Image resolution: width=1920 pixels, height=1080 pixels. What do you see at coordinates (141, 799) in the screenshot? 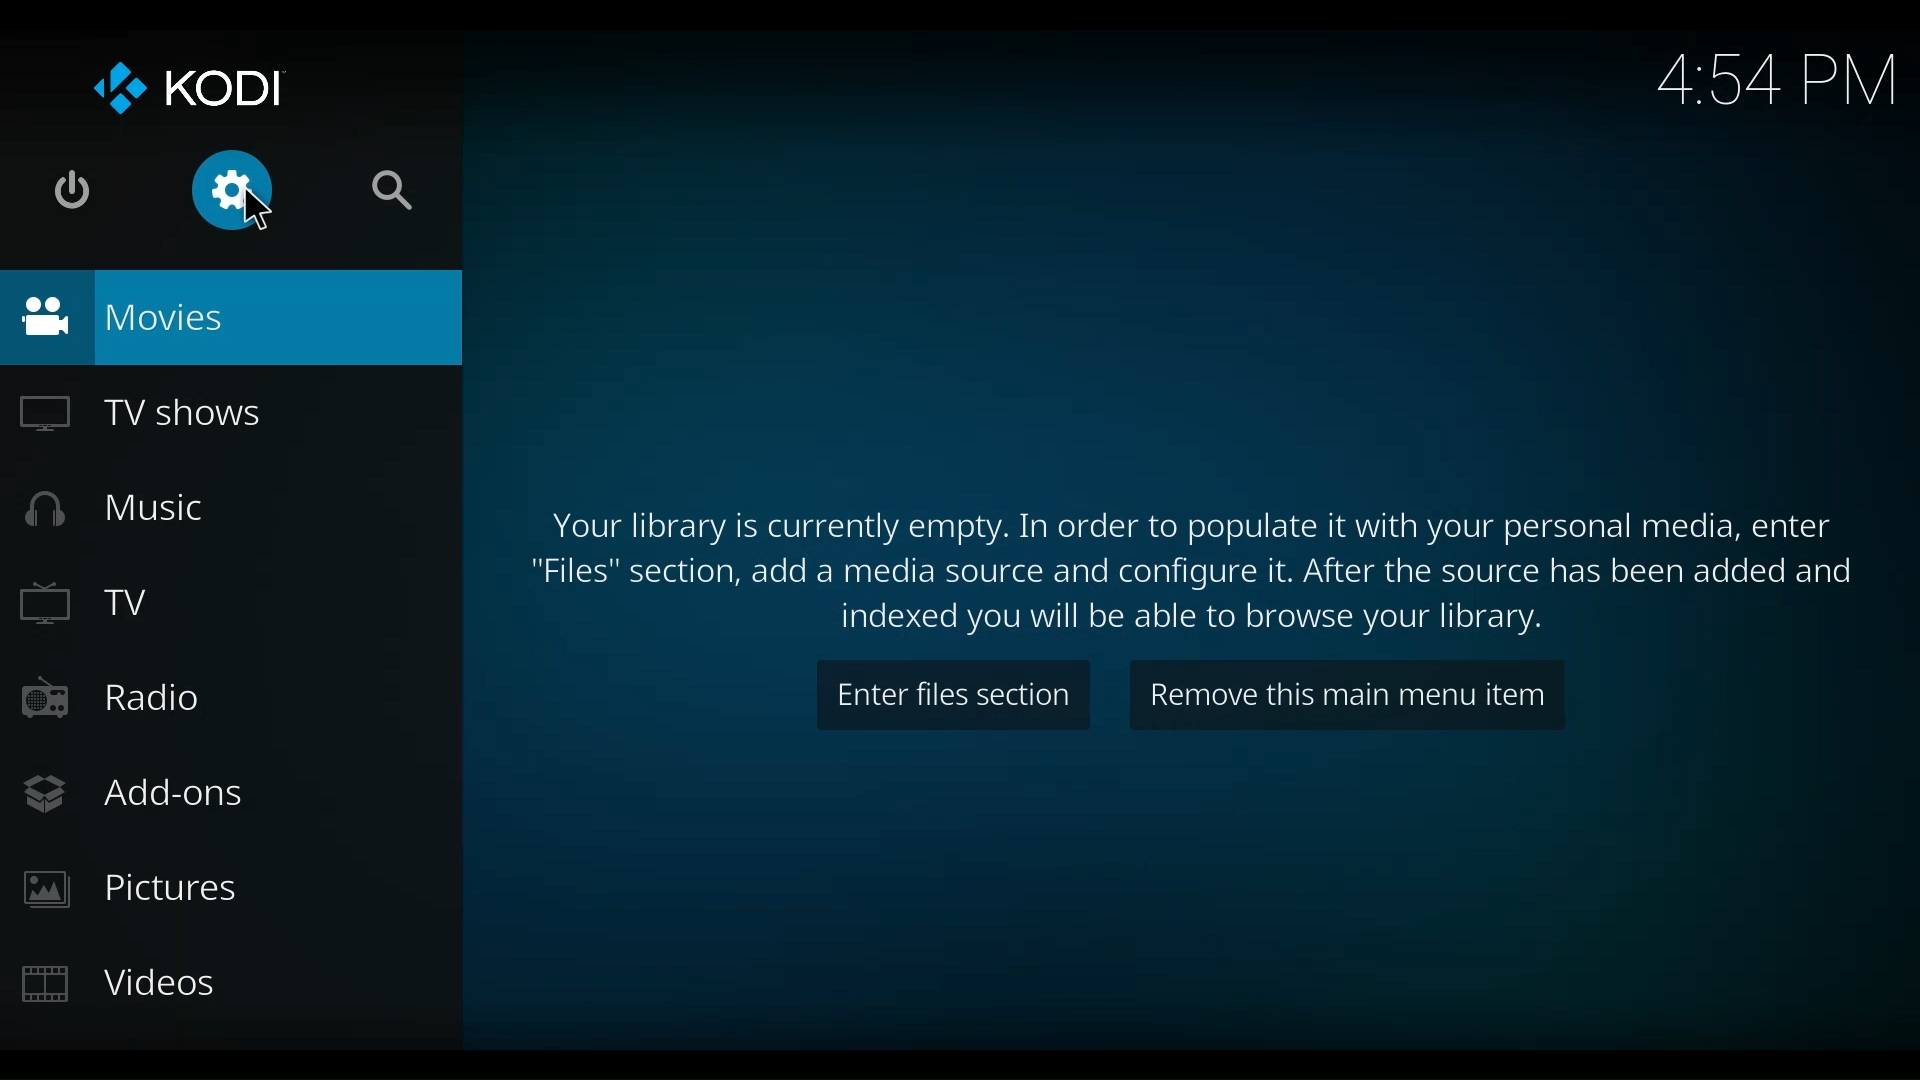
I see `Add-ons` at bounding box center [141, 799].